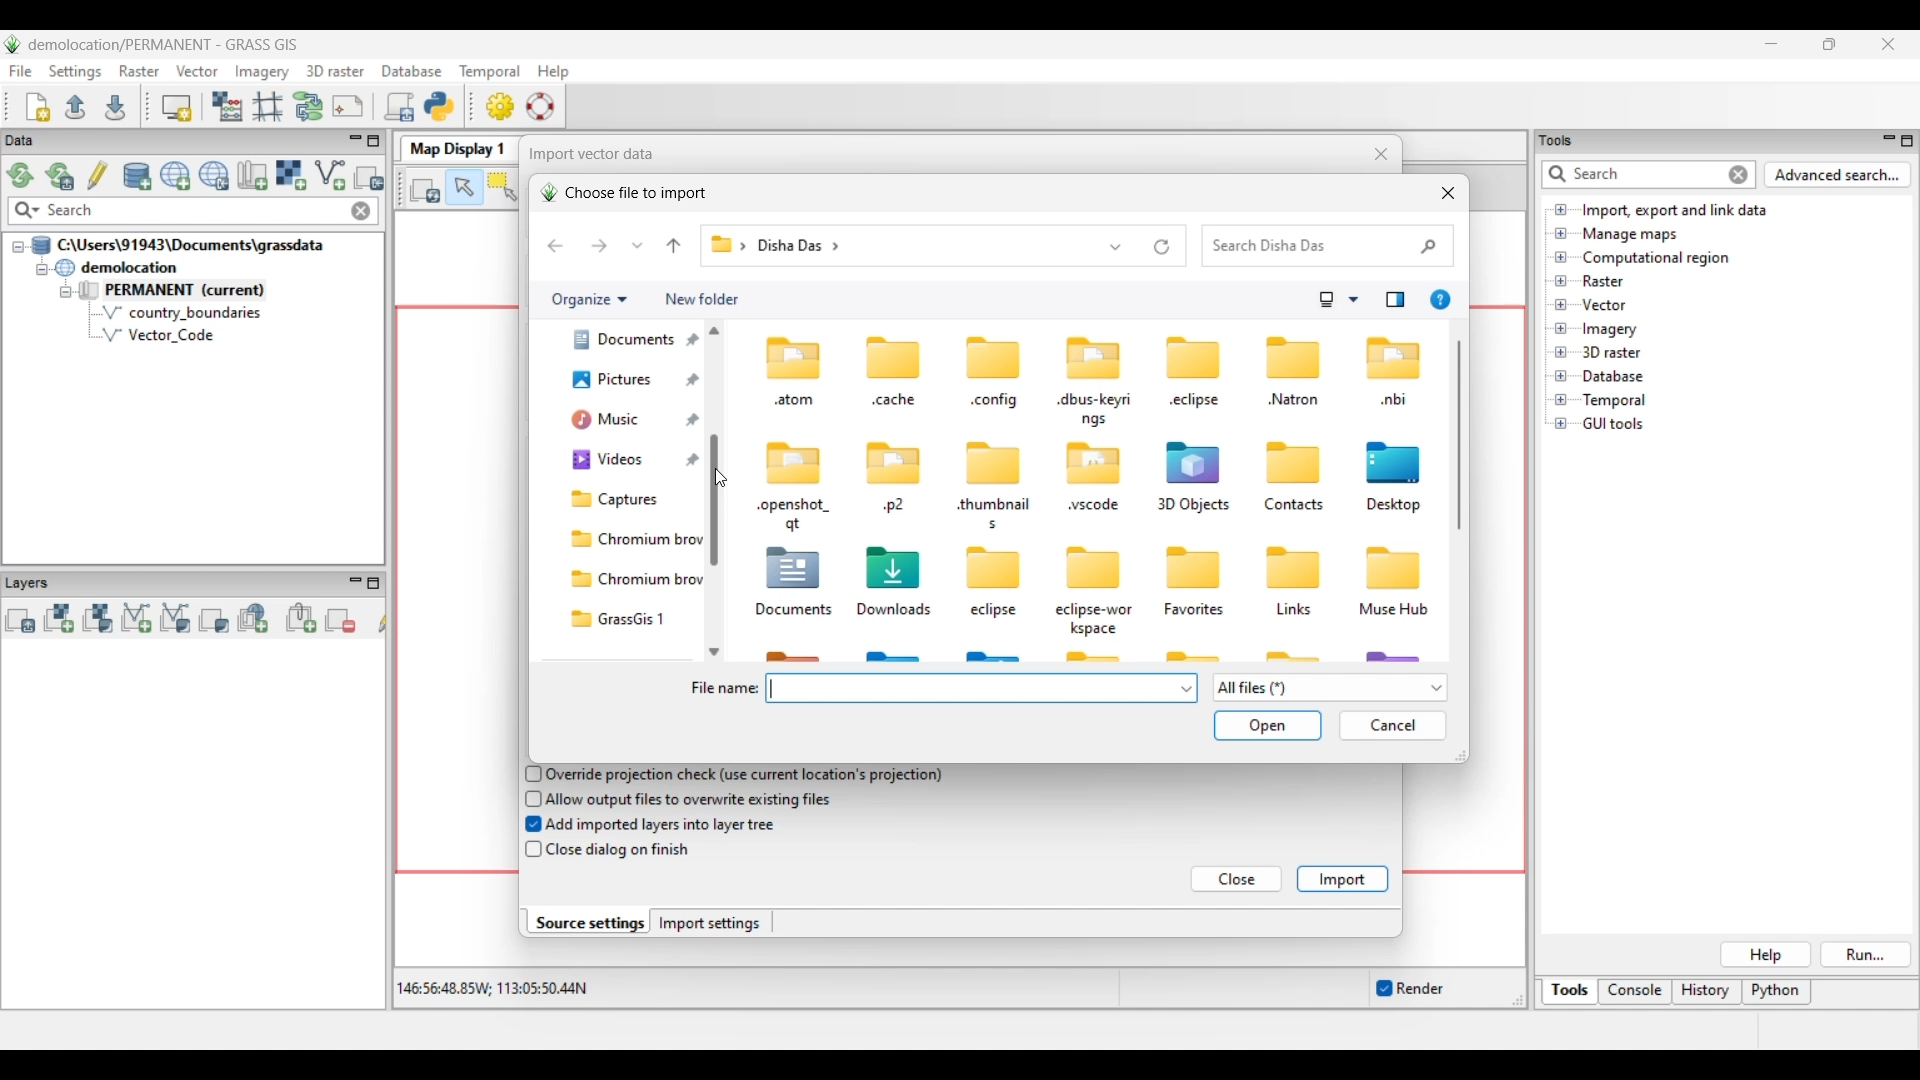 The width and height of the screenshot is (1920, 1080). What do you see at coordinates (1614, 401) in the screenshot?
I see `Double click to see files under Temporal` at bounding box center [1614, 401].